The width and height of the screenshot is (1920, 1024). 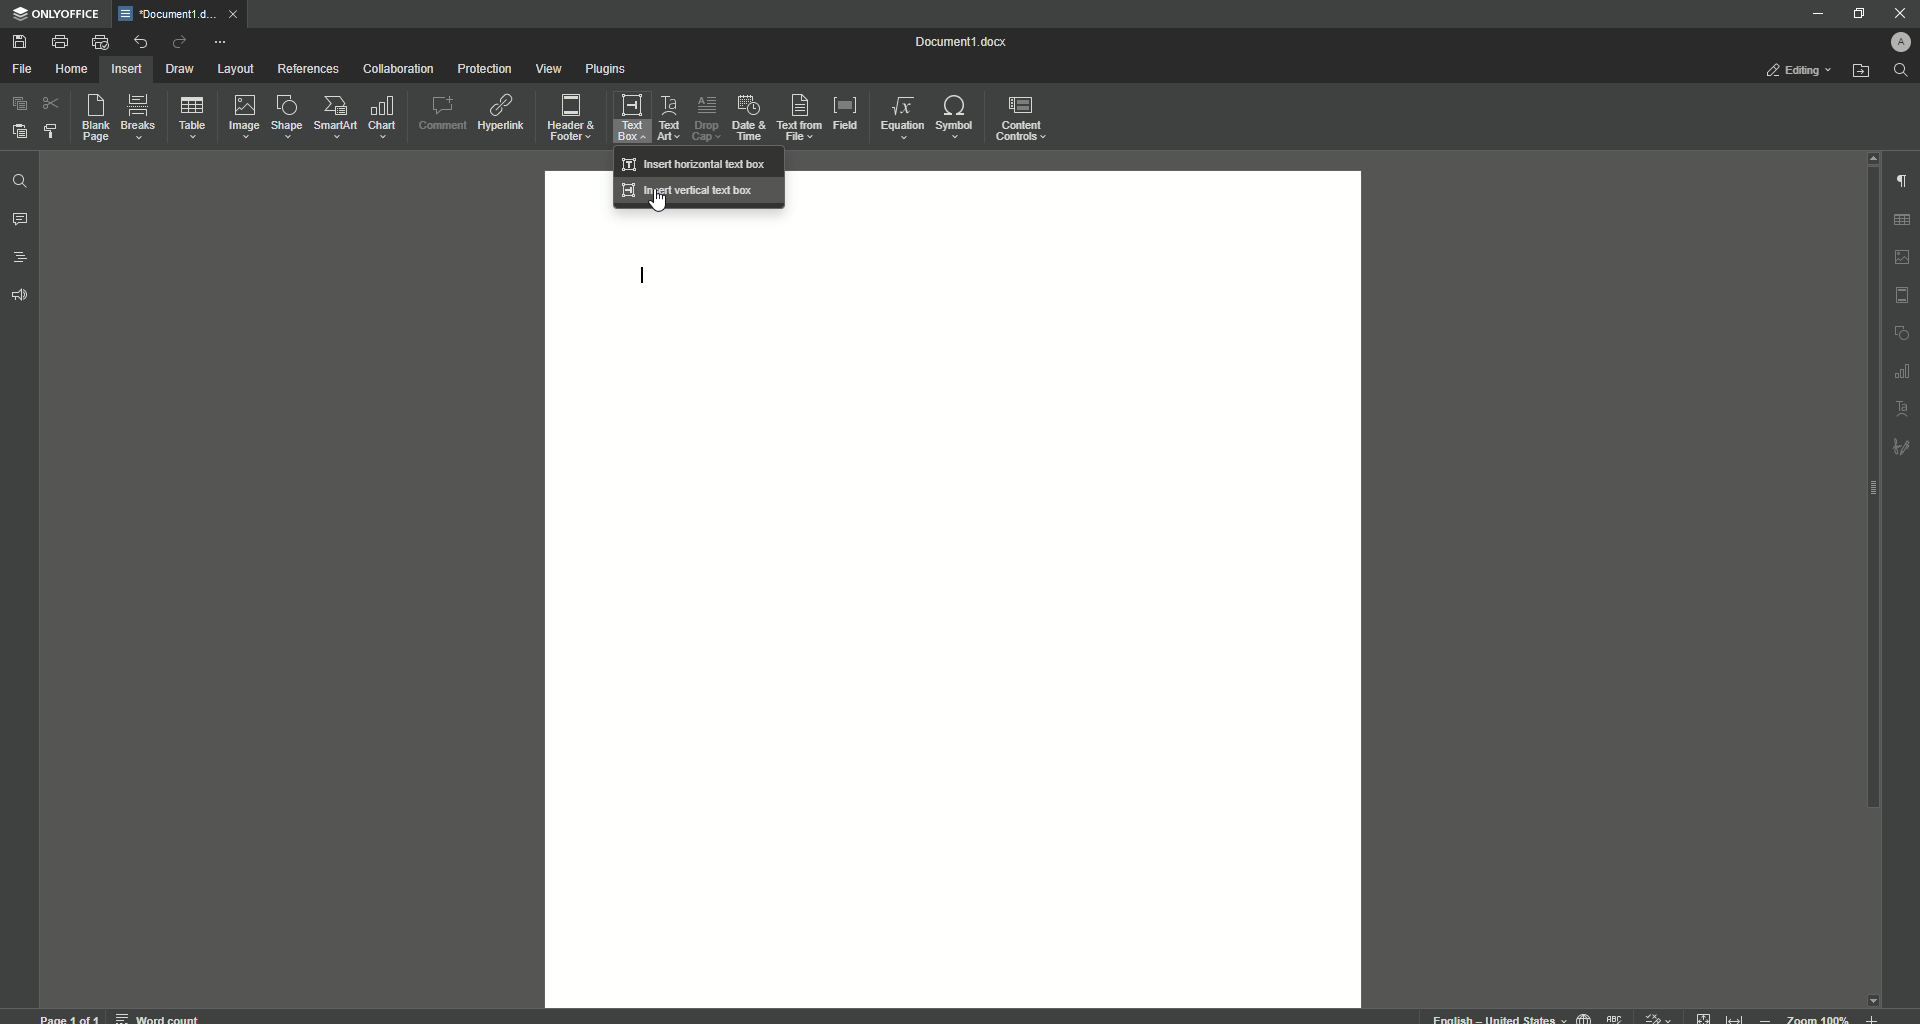 What do you see at coordinates (661, 206) in the screenshot?
I see `cursor` at bounding box center [661, 206].